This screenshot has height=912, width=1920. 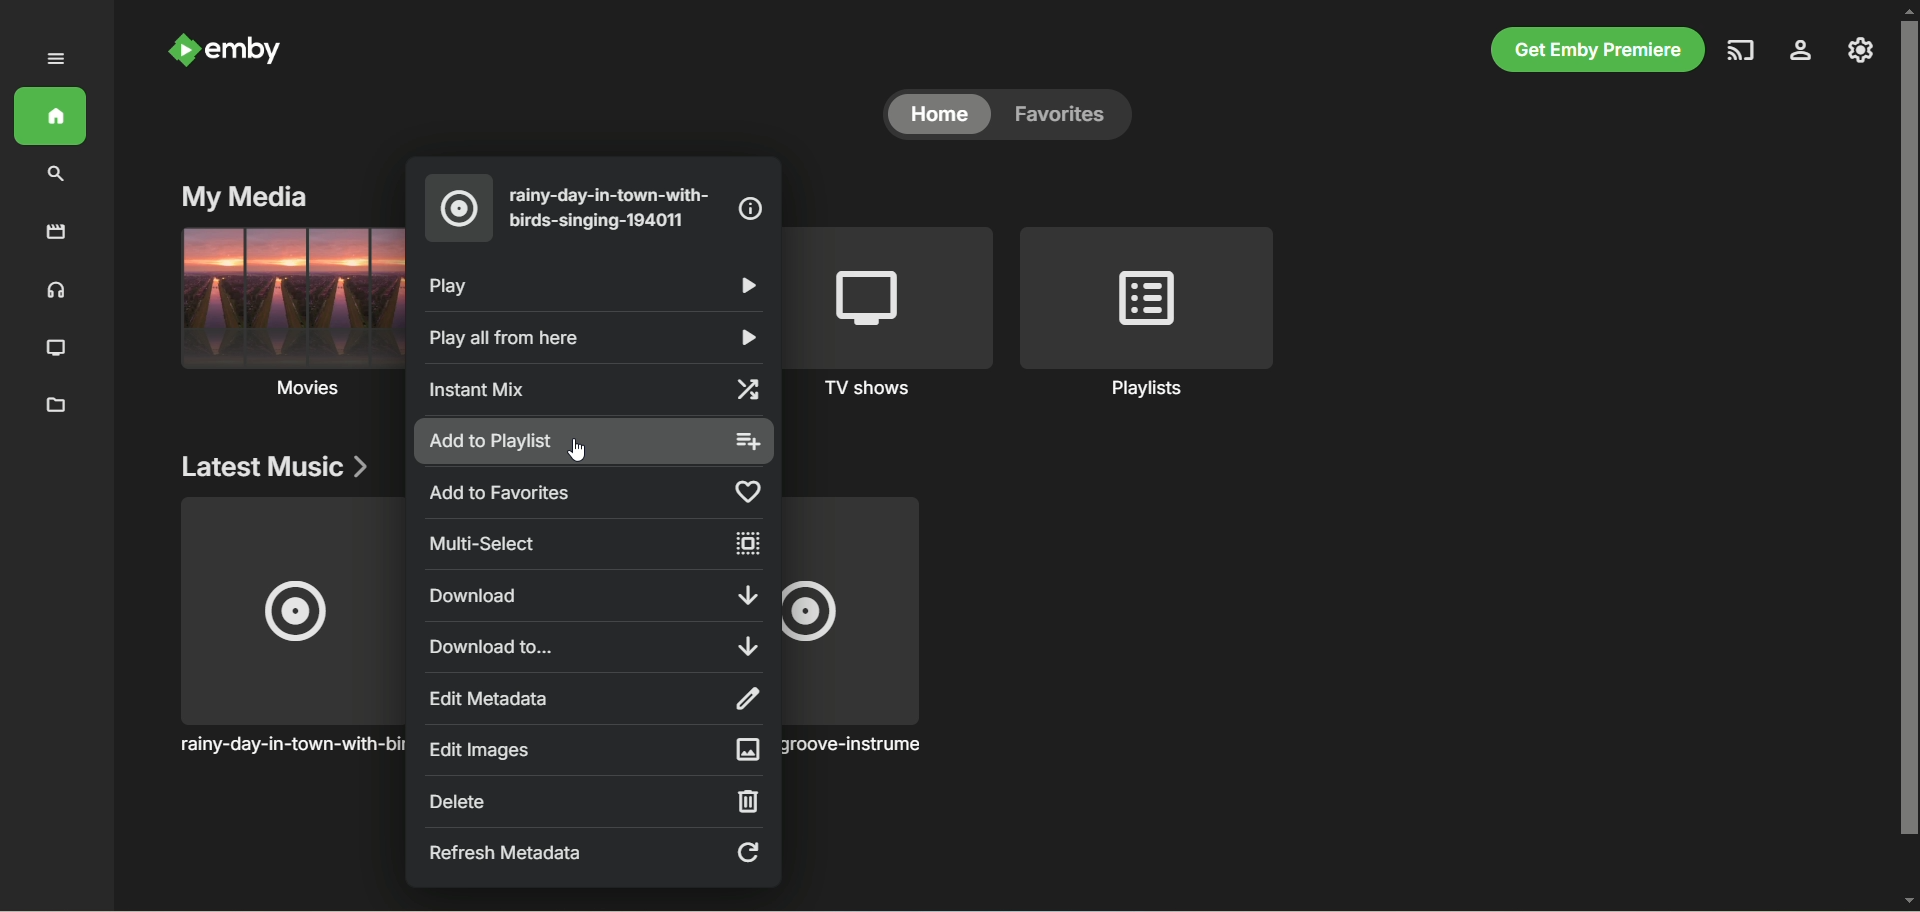 I want to click on playlists, so click(x=1149, y=314).